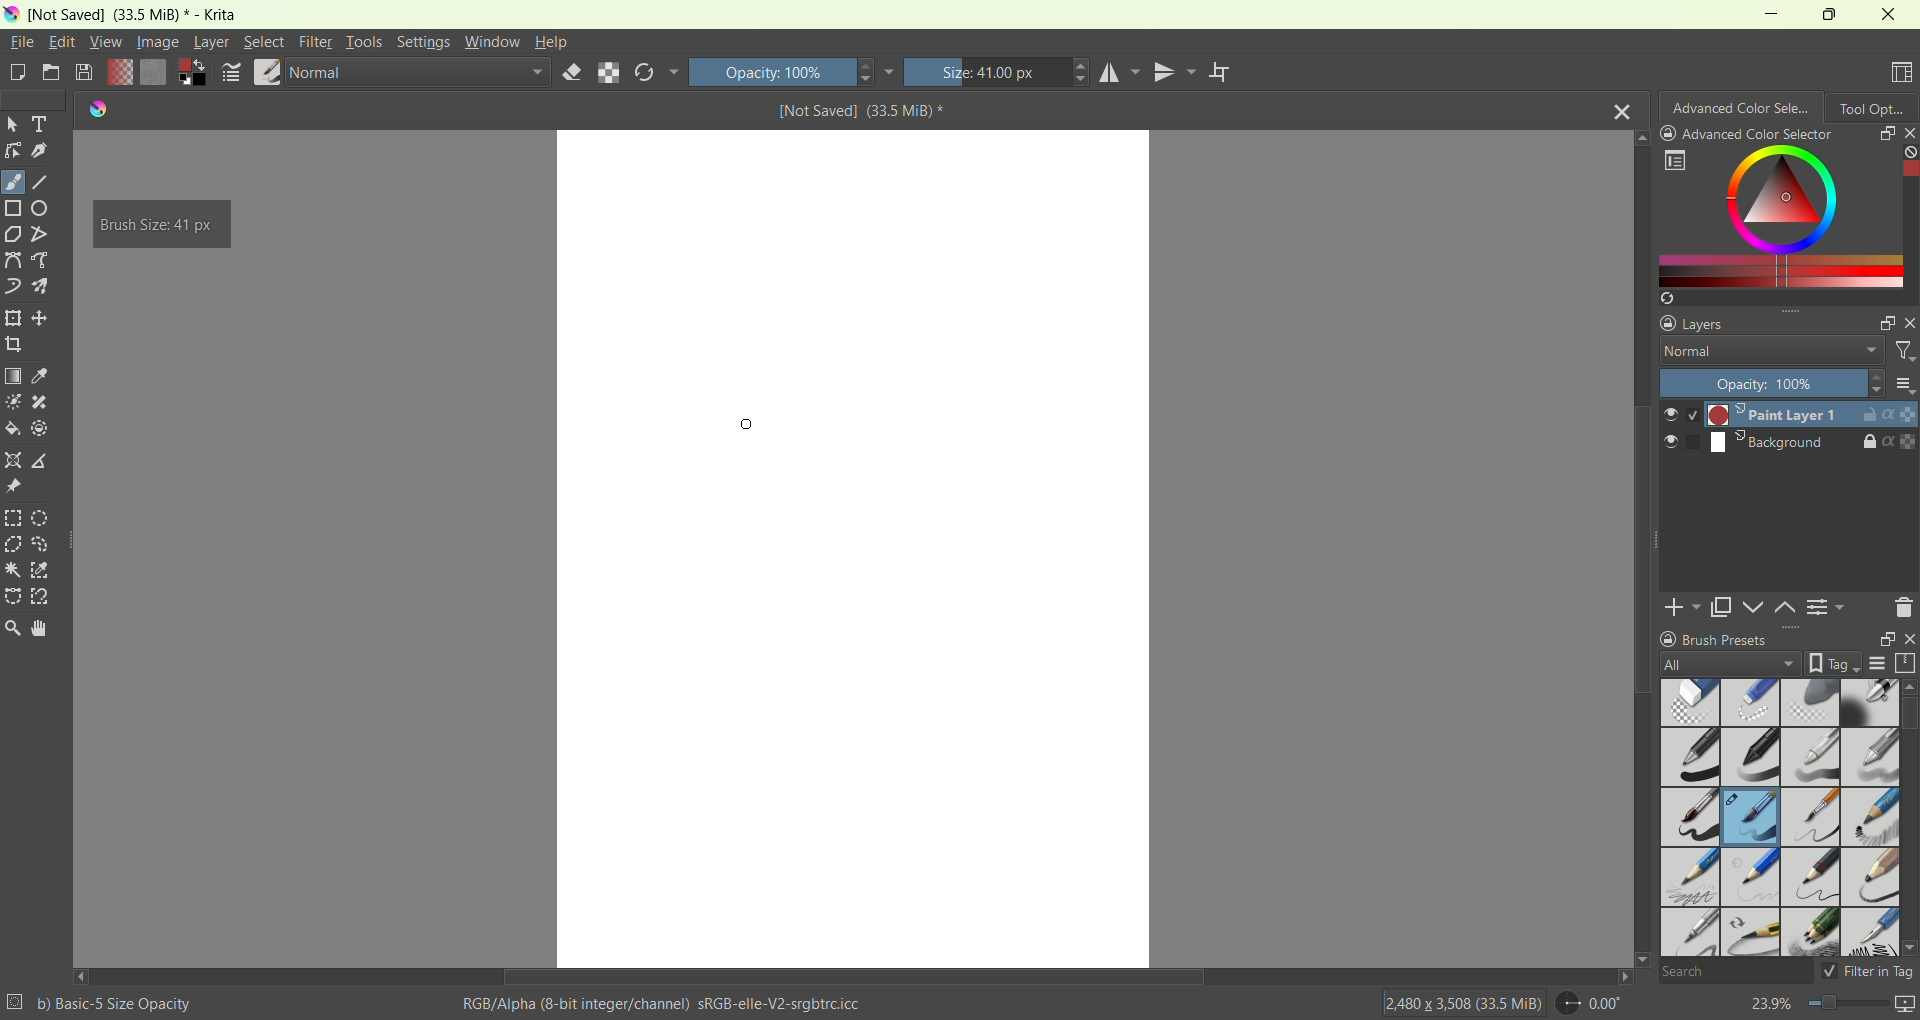 The height and width of the screenshot is (1020, 1920). I want to click on vertical scroll bar, so click(1908, 817).